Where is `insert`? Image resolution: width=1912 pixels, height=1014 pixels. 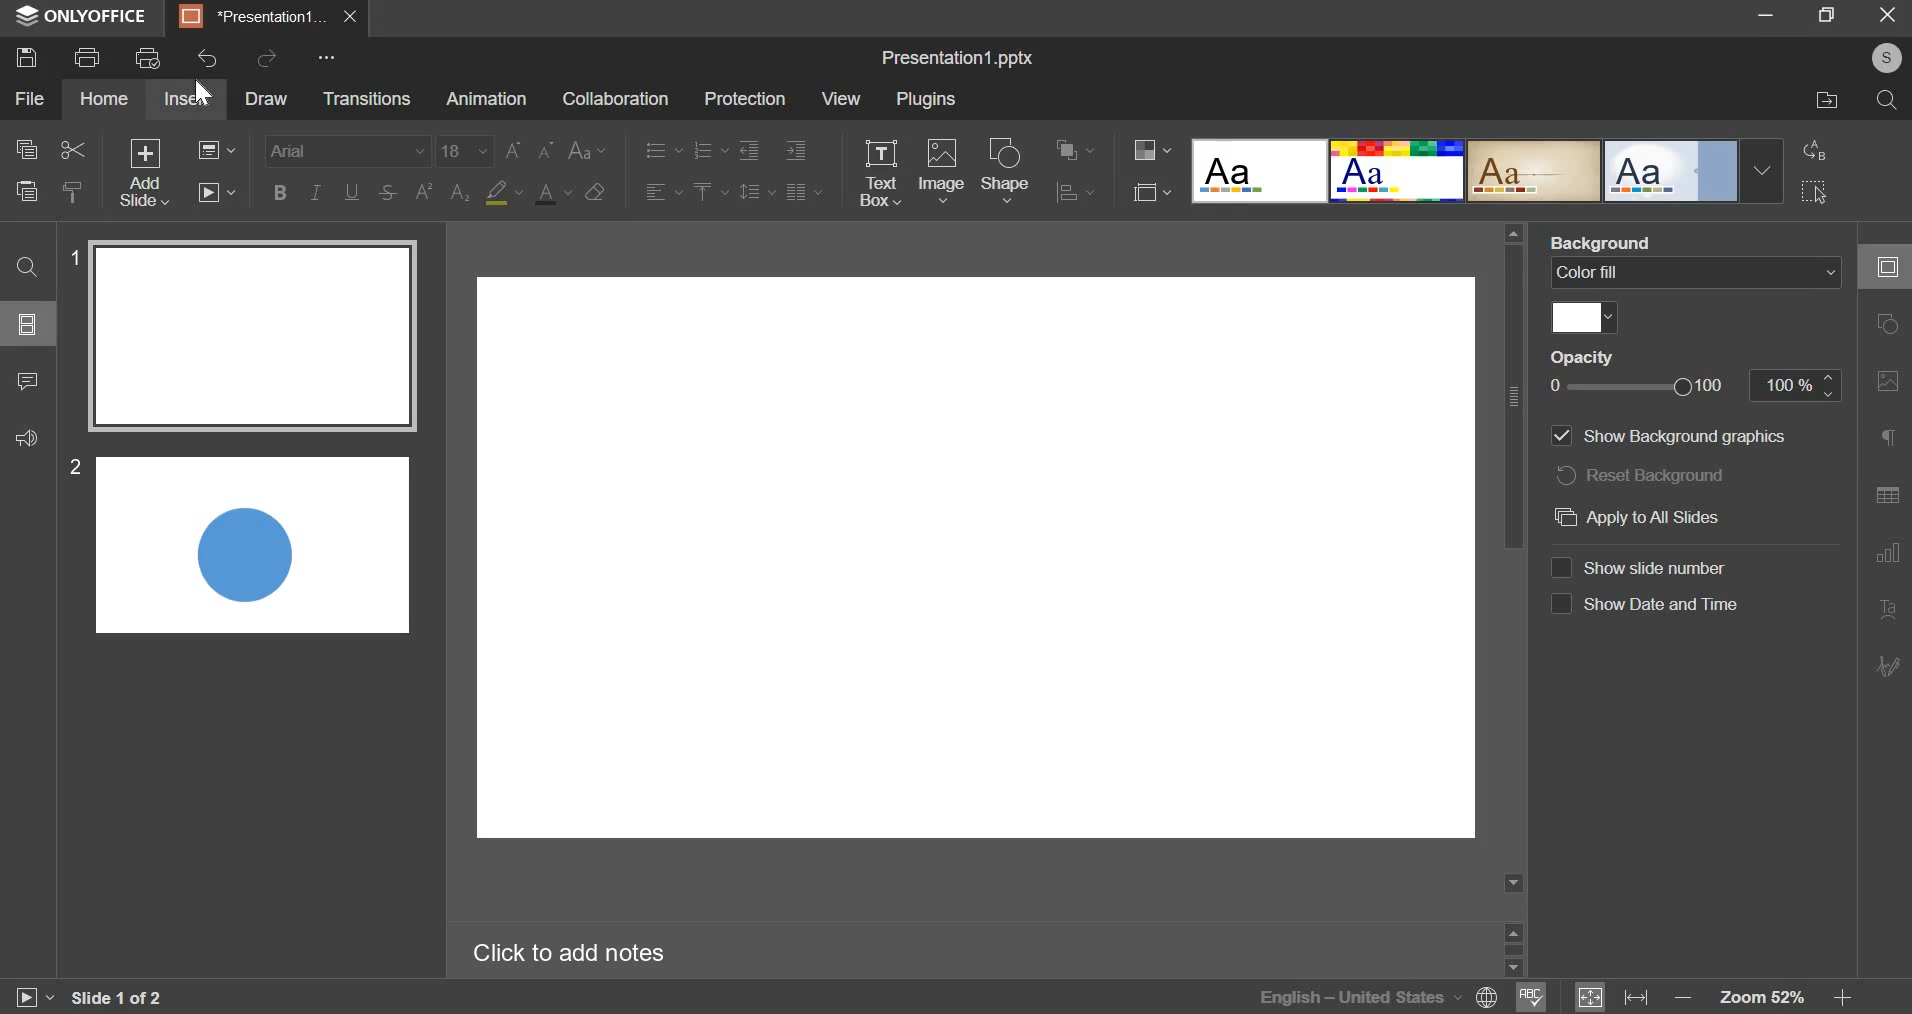
insert is located at coordinates (184, 100).